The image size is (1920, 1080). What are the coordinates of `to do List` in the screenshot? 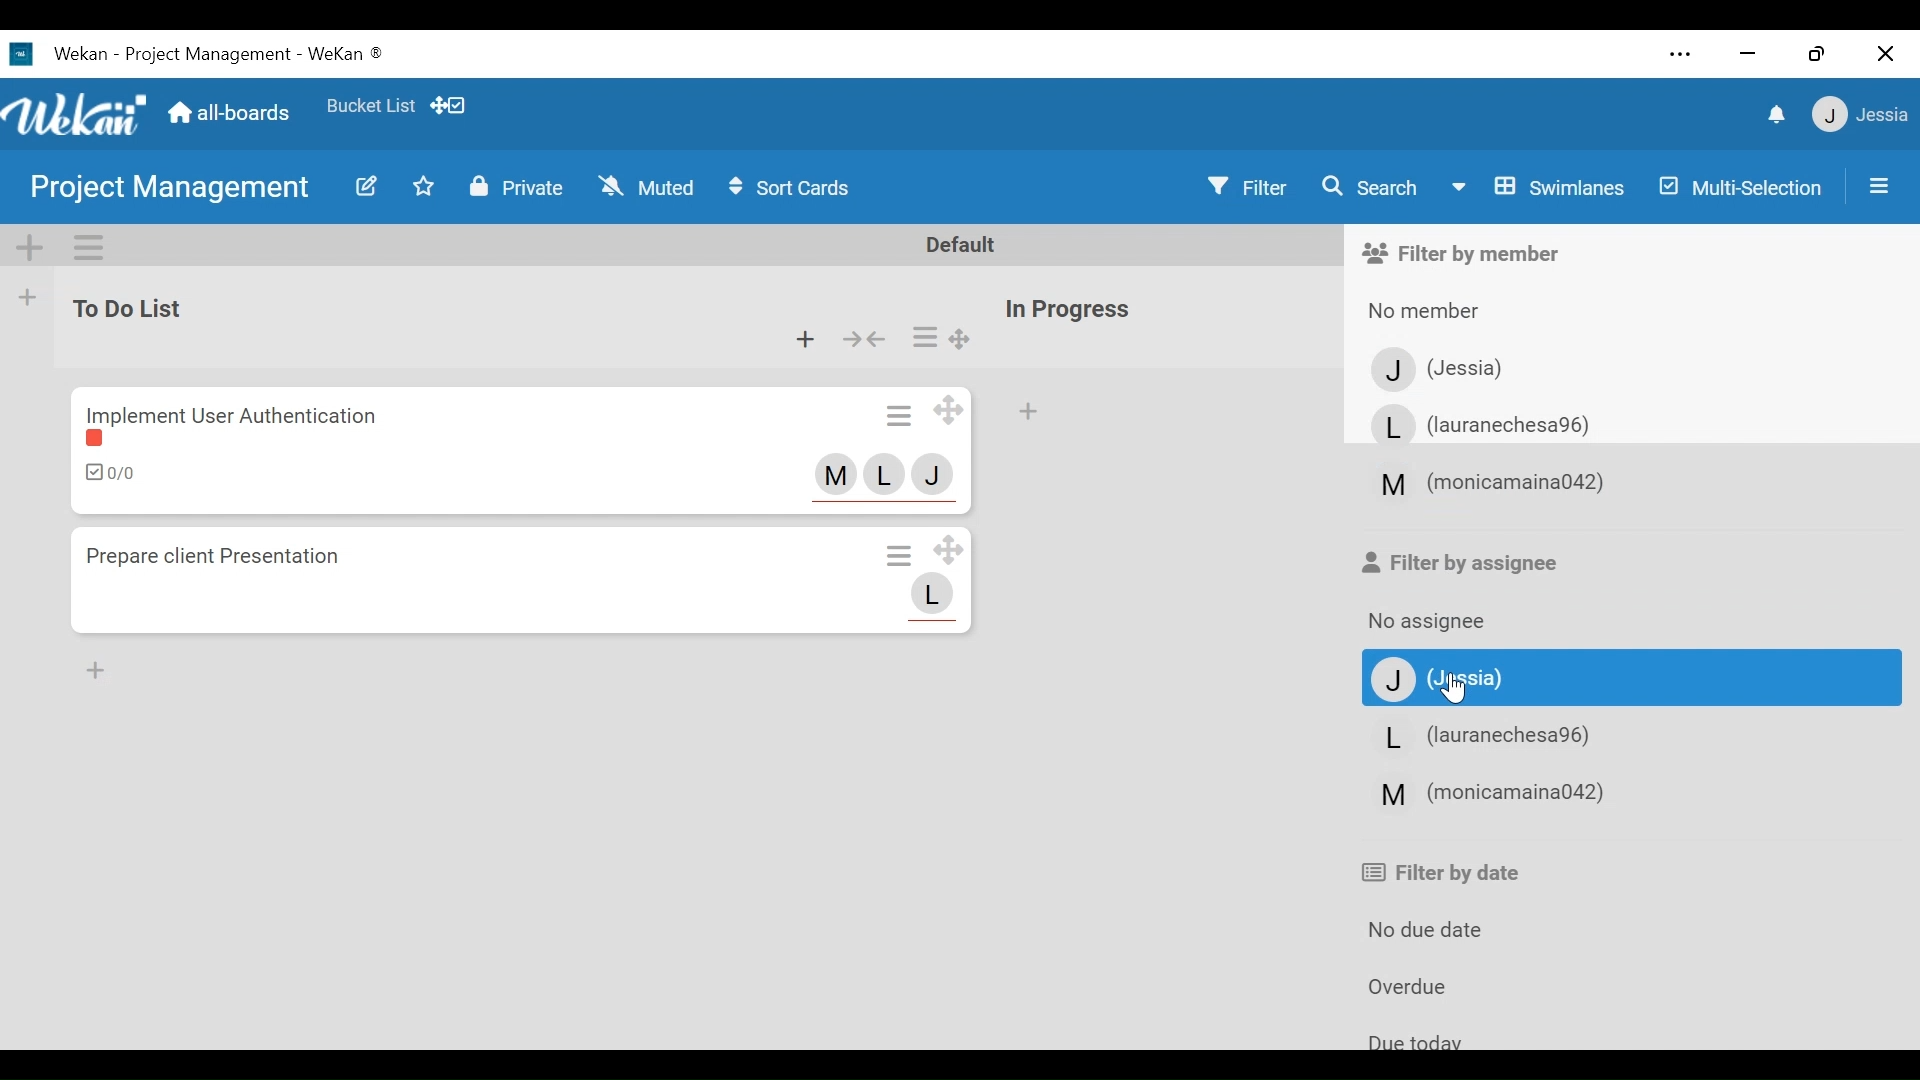 It's located at (170, 304).